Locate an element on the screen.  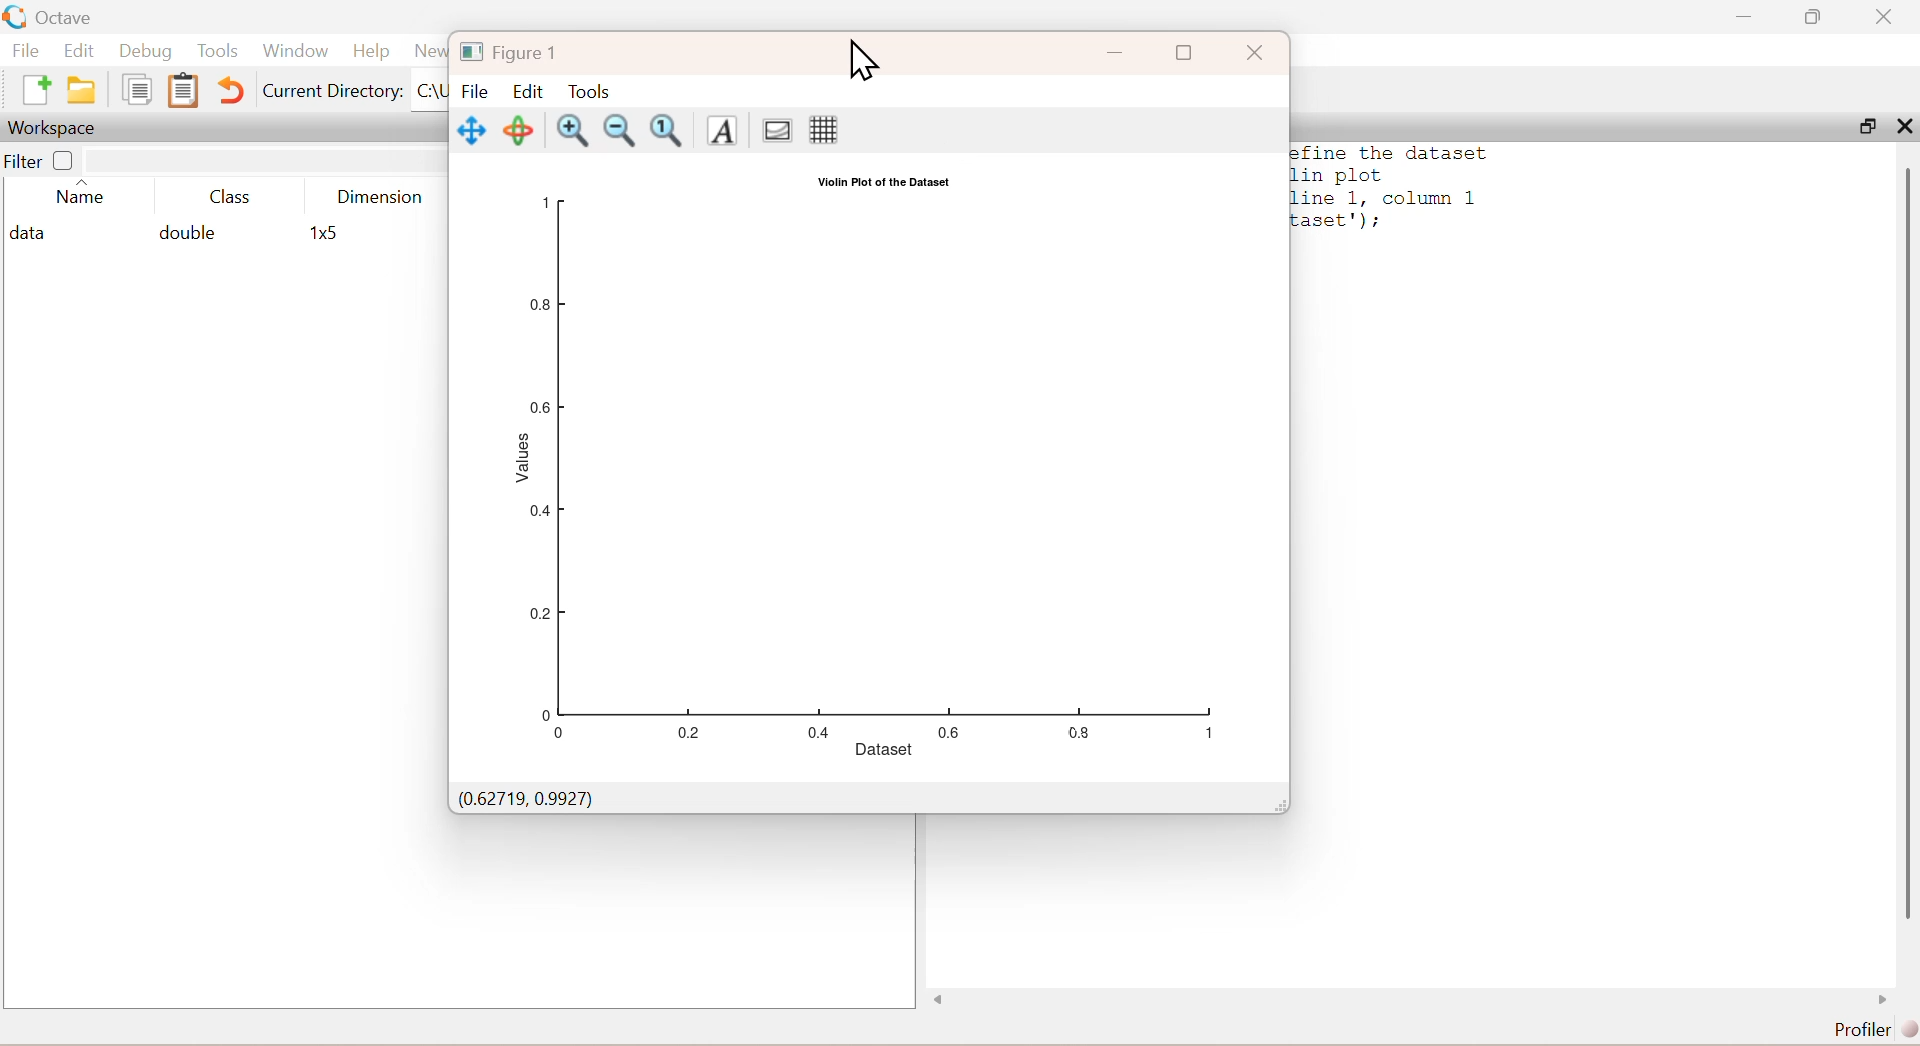
dimensions is located at coordinates (381, 196).